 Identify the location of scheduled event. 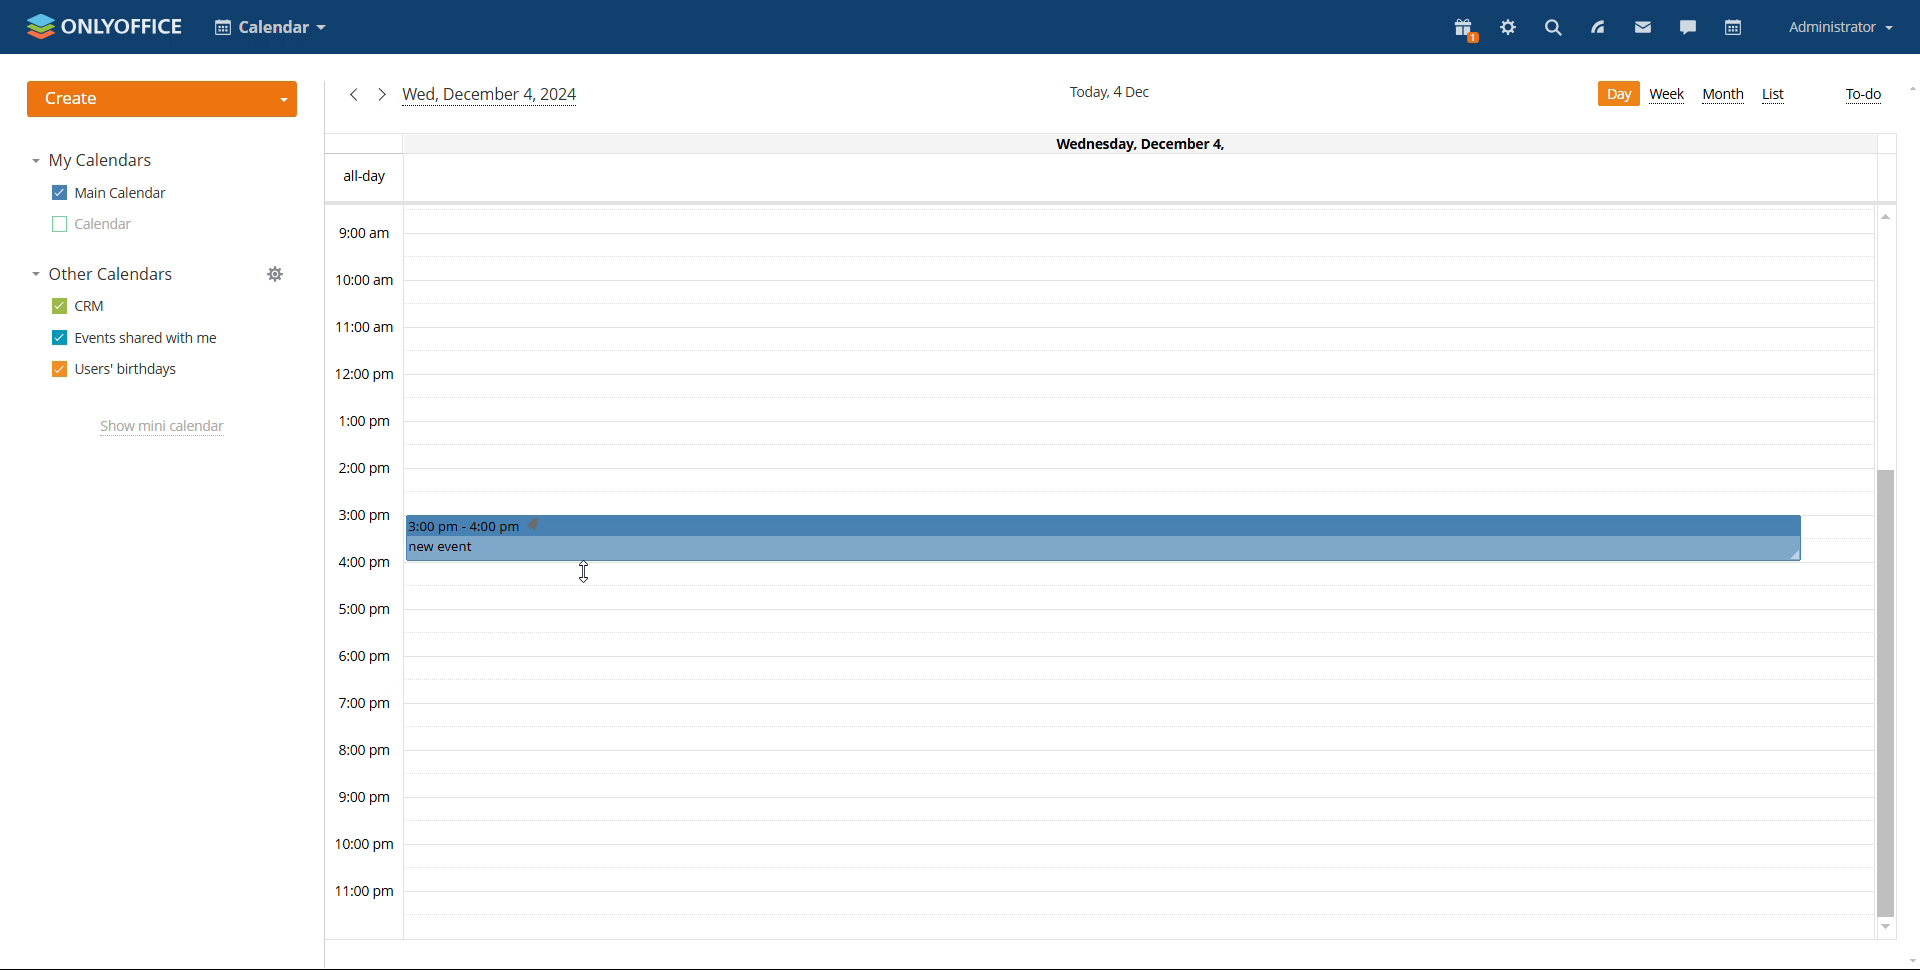
(1101, 538).